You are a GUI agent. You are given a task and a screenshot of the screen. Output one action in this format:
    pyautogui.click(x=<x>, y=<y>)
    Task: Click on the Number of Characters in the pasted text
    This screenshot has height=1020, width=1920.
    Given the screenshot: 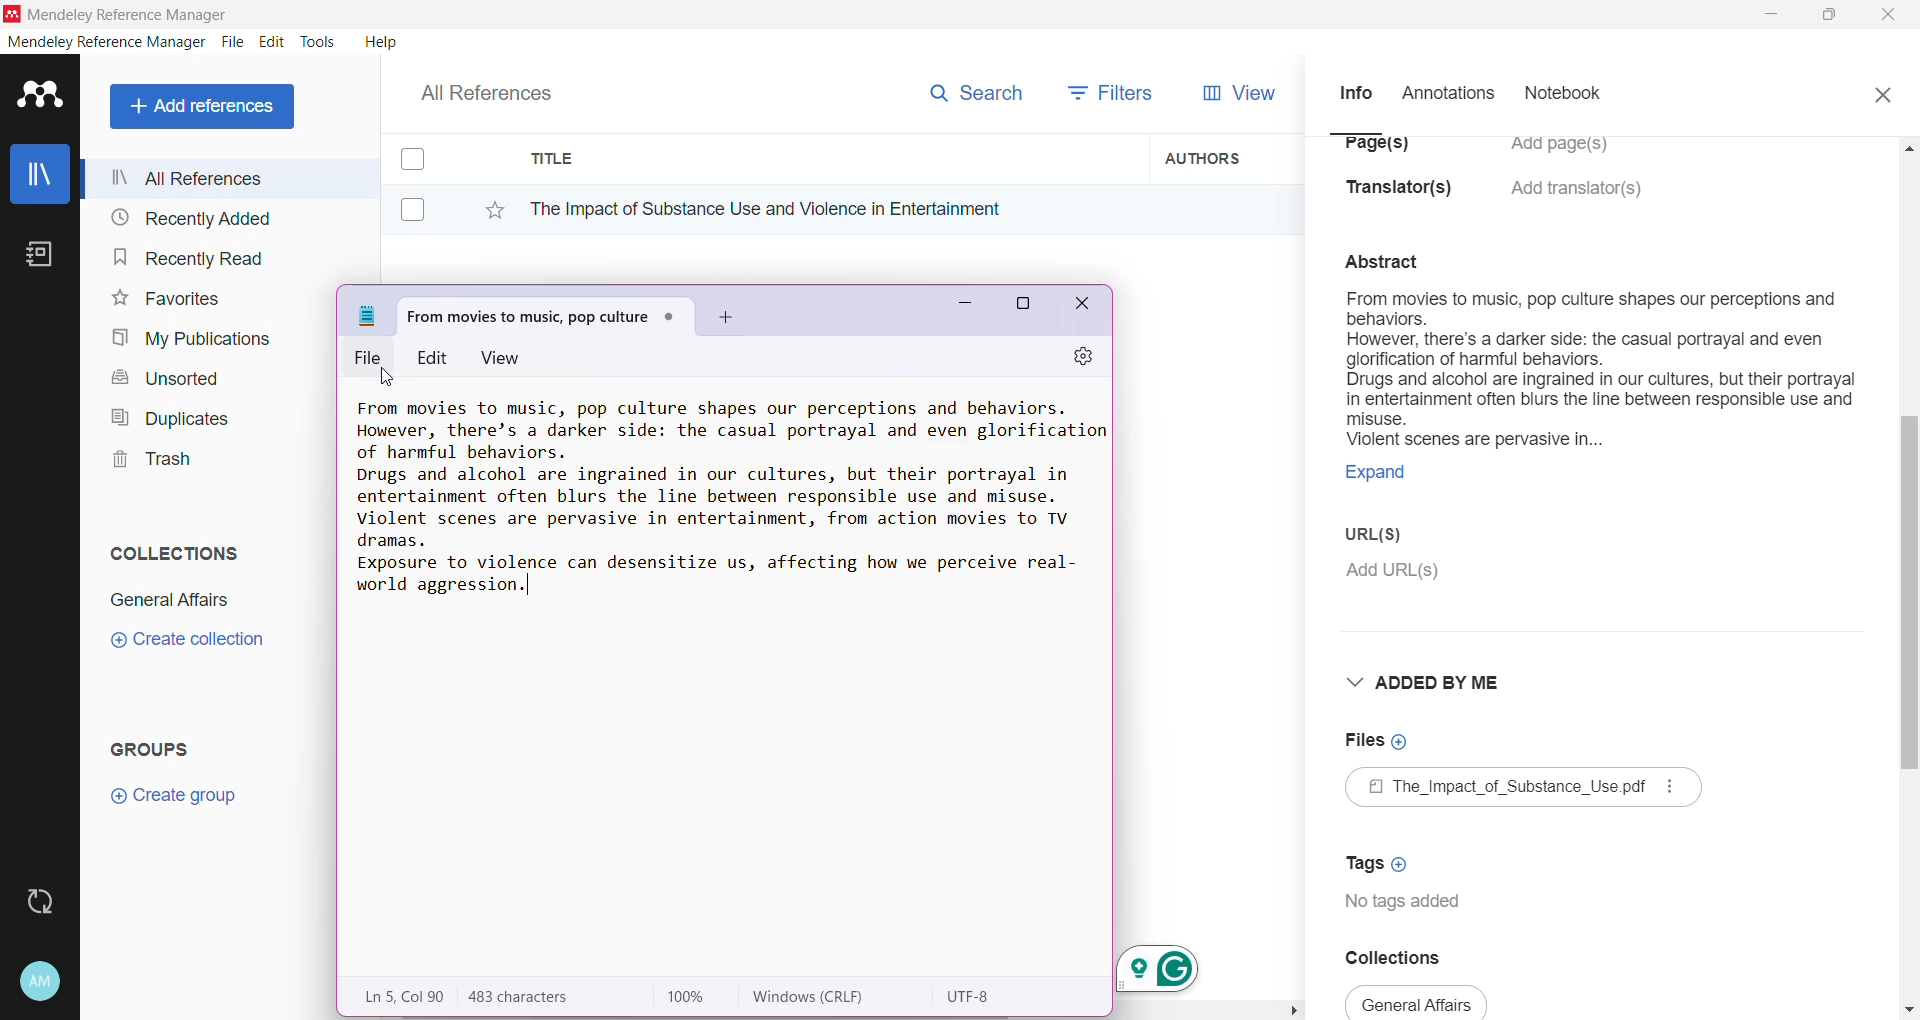 What is the action you would take?
    pyautogui.click(x=536, y=997)
    